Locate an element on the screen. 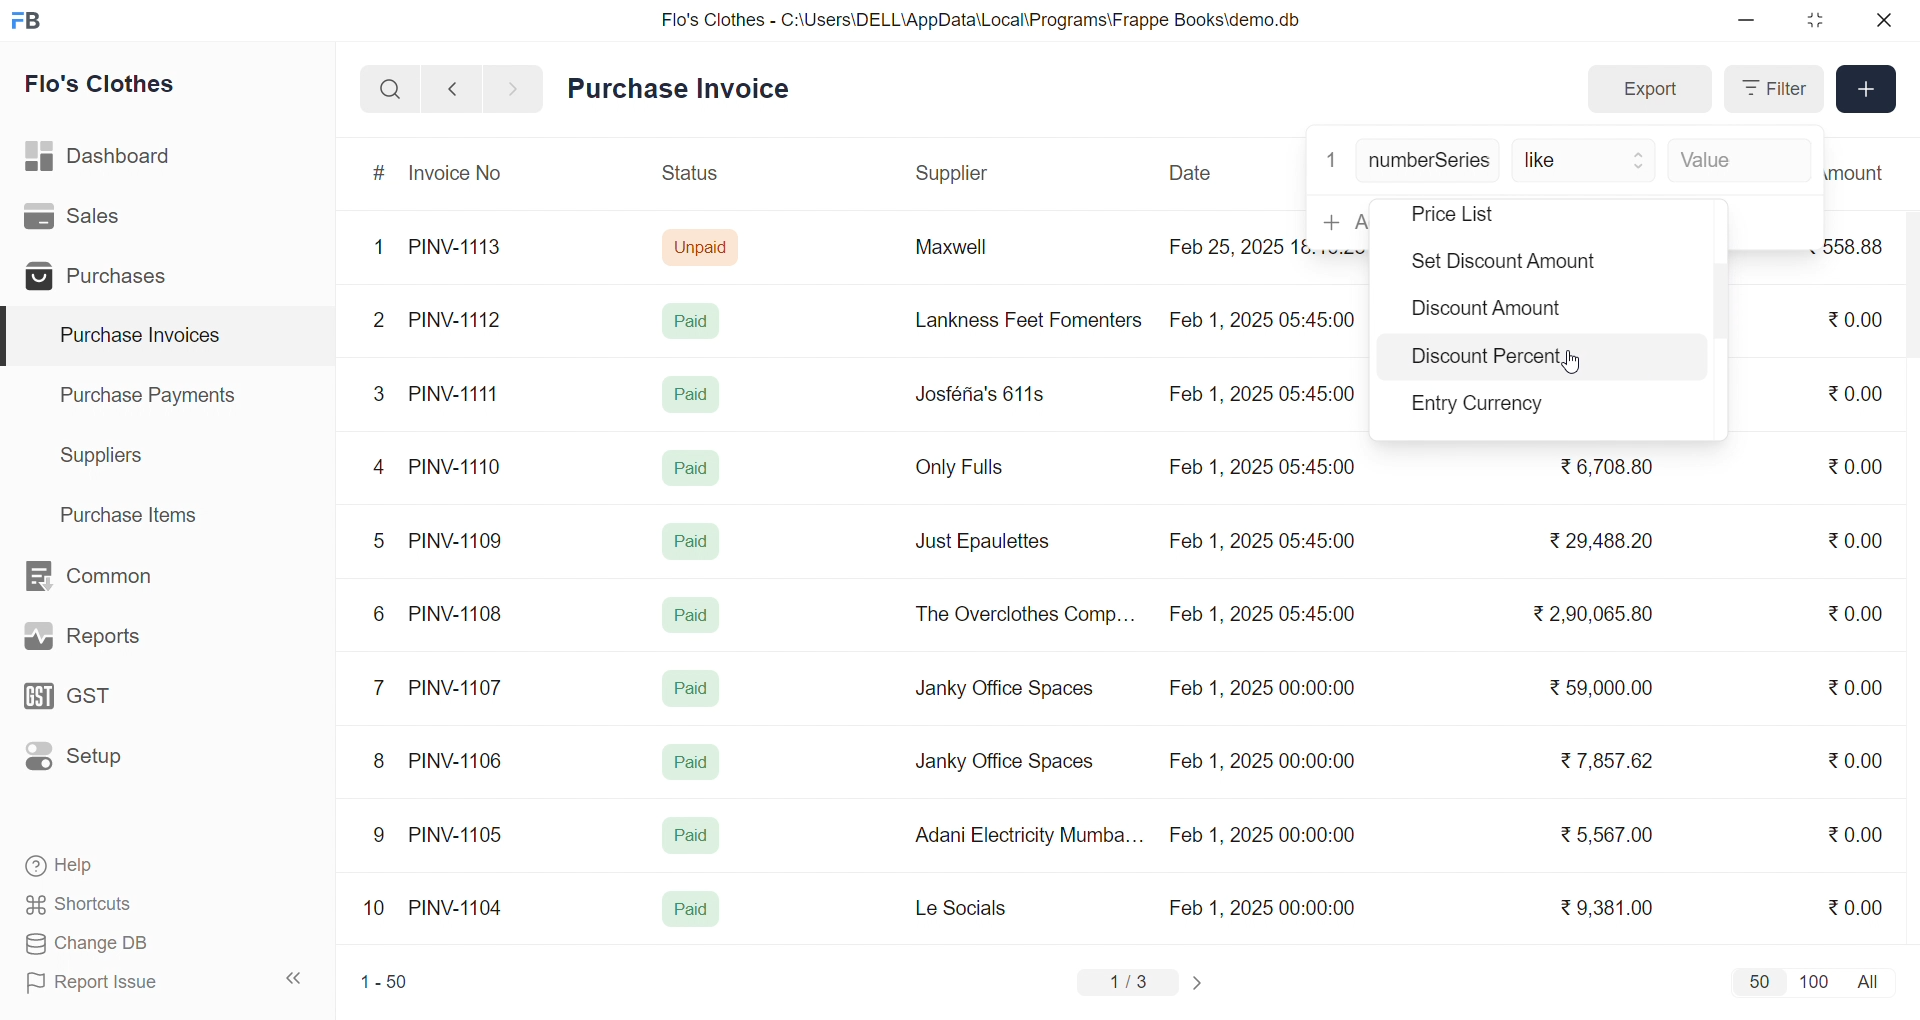  Paid is located at coordinates (689, 466).